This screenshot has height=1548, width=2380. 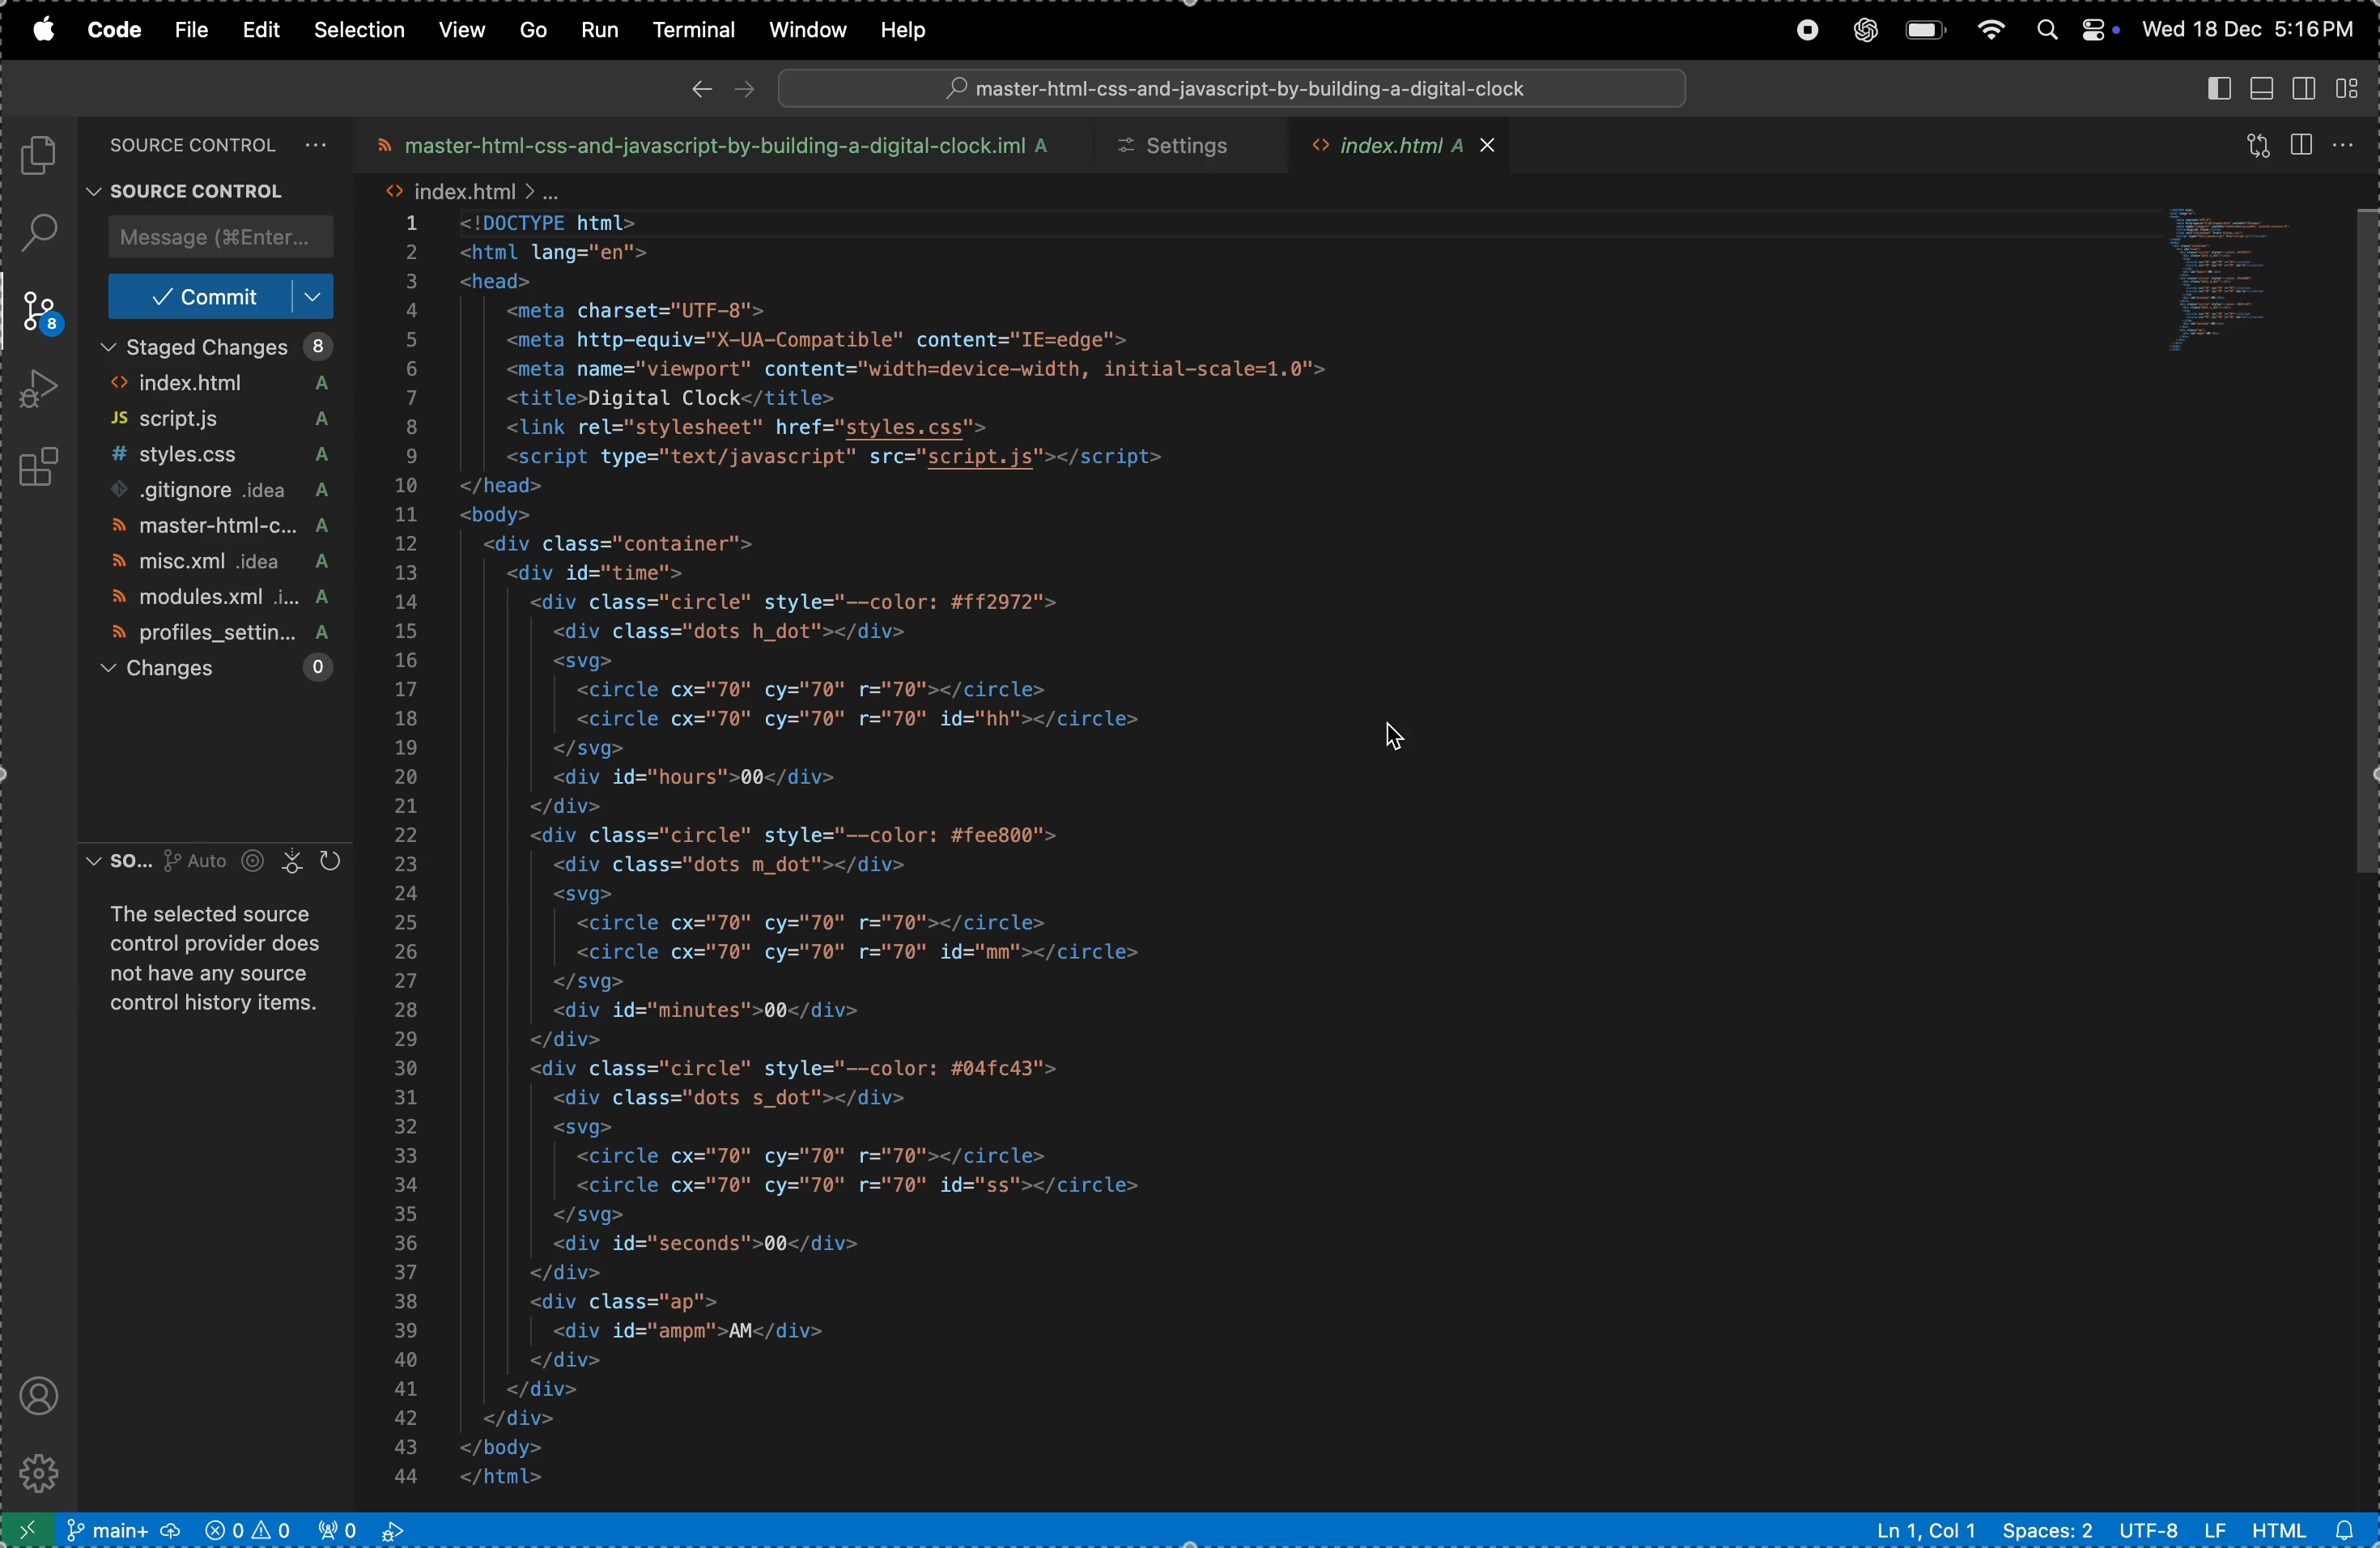 I want to click on <title>Digital Clock</title>, so click(x=674, y=399).